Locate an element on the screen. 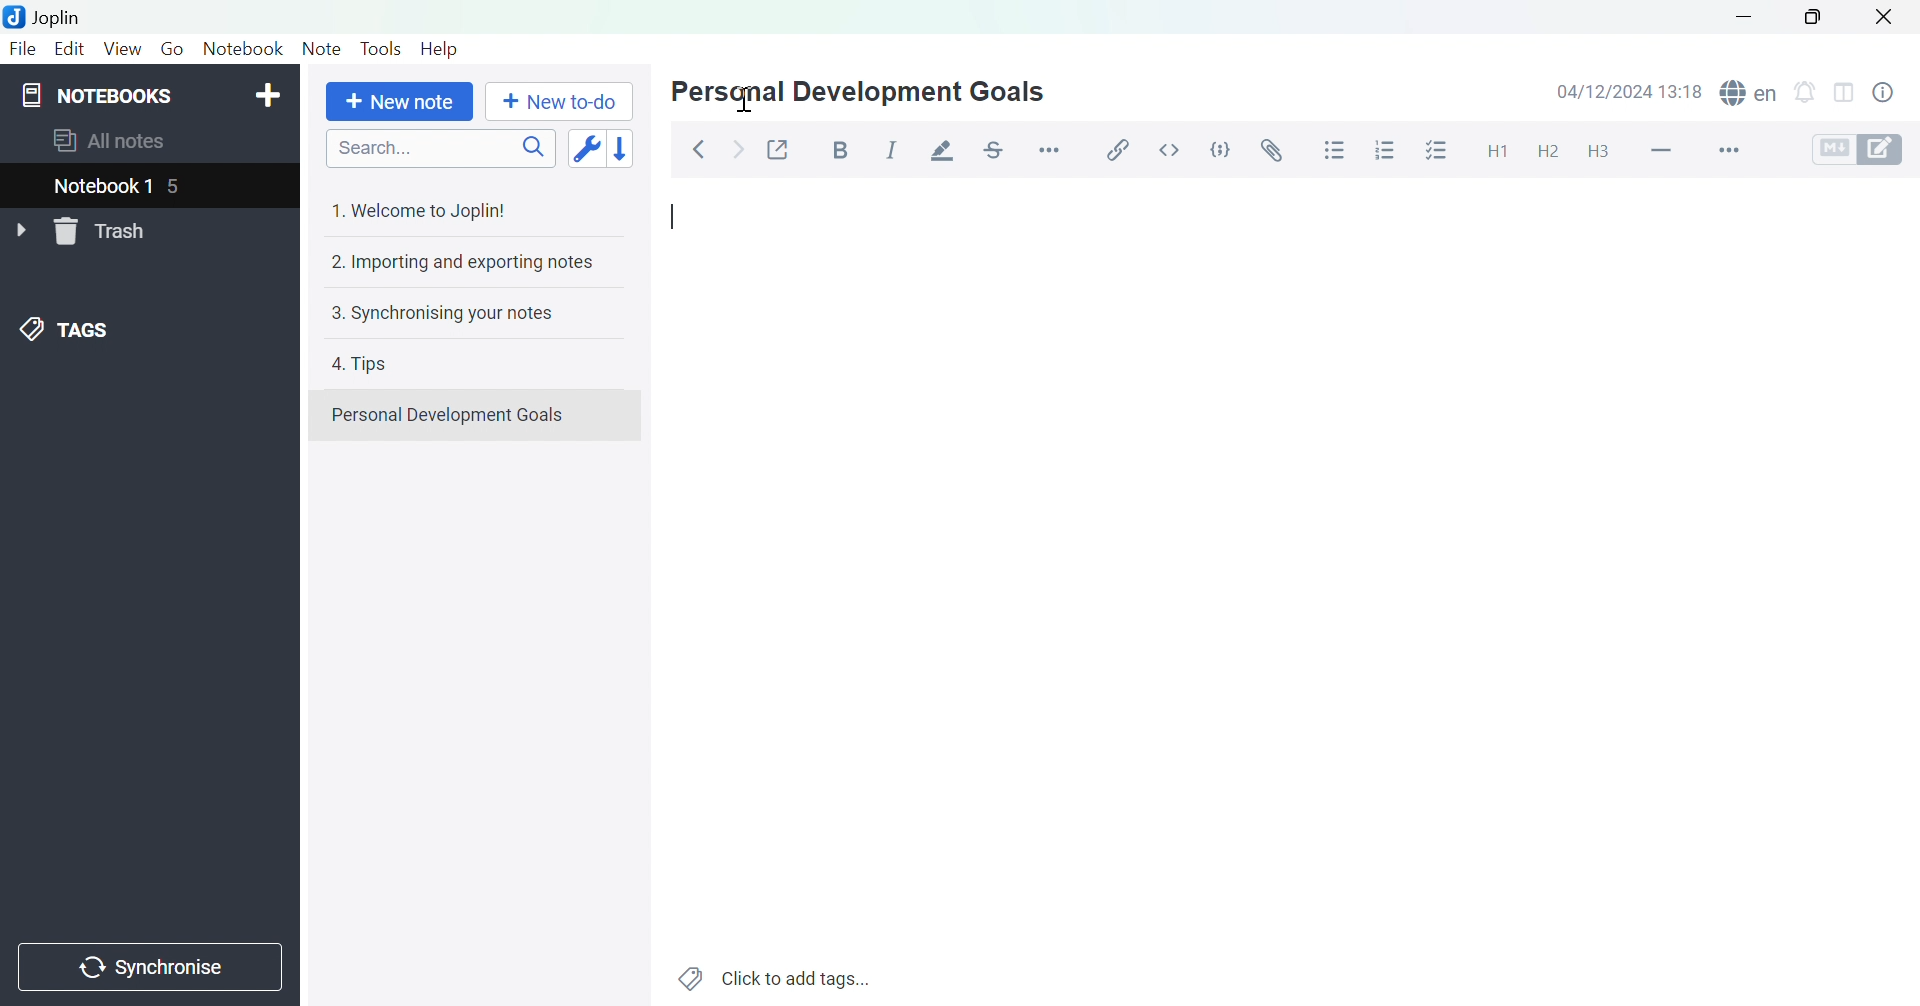 The image size is (1920, 1006). Code is located at coordinates (1219, 147).